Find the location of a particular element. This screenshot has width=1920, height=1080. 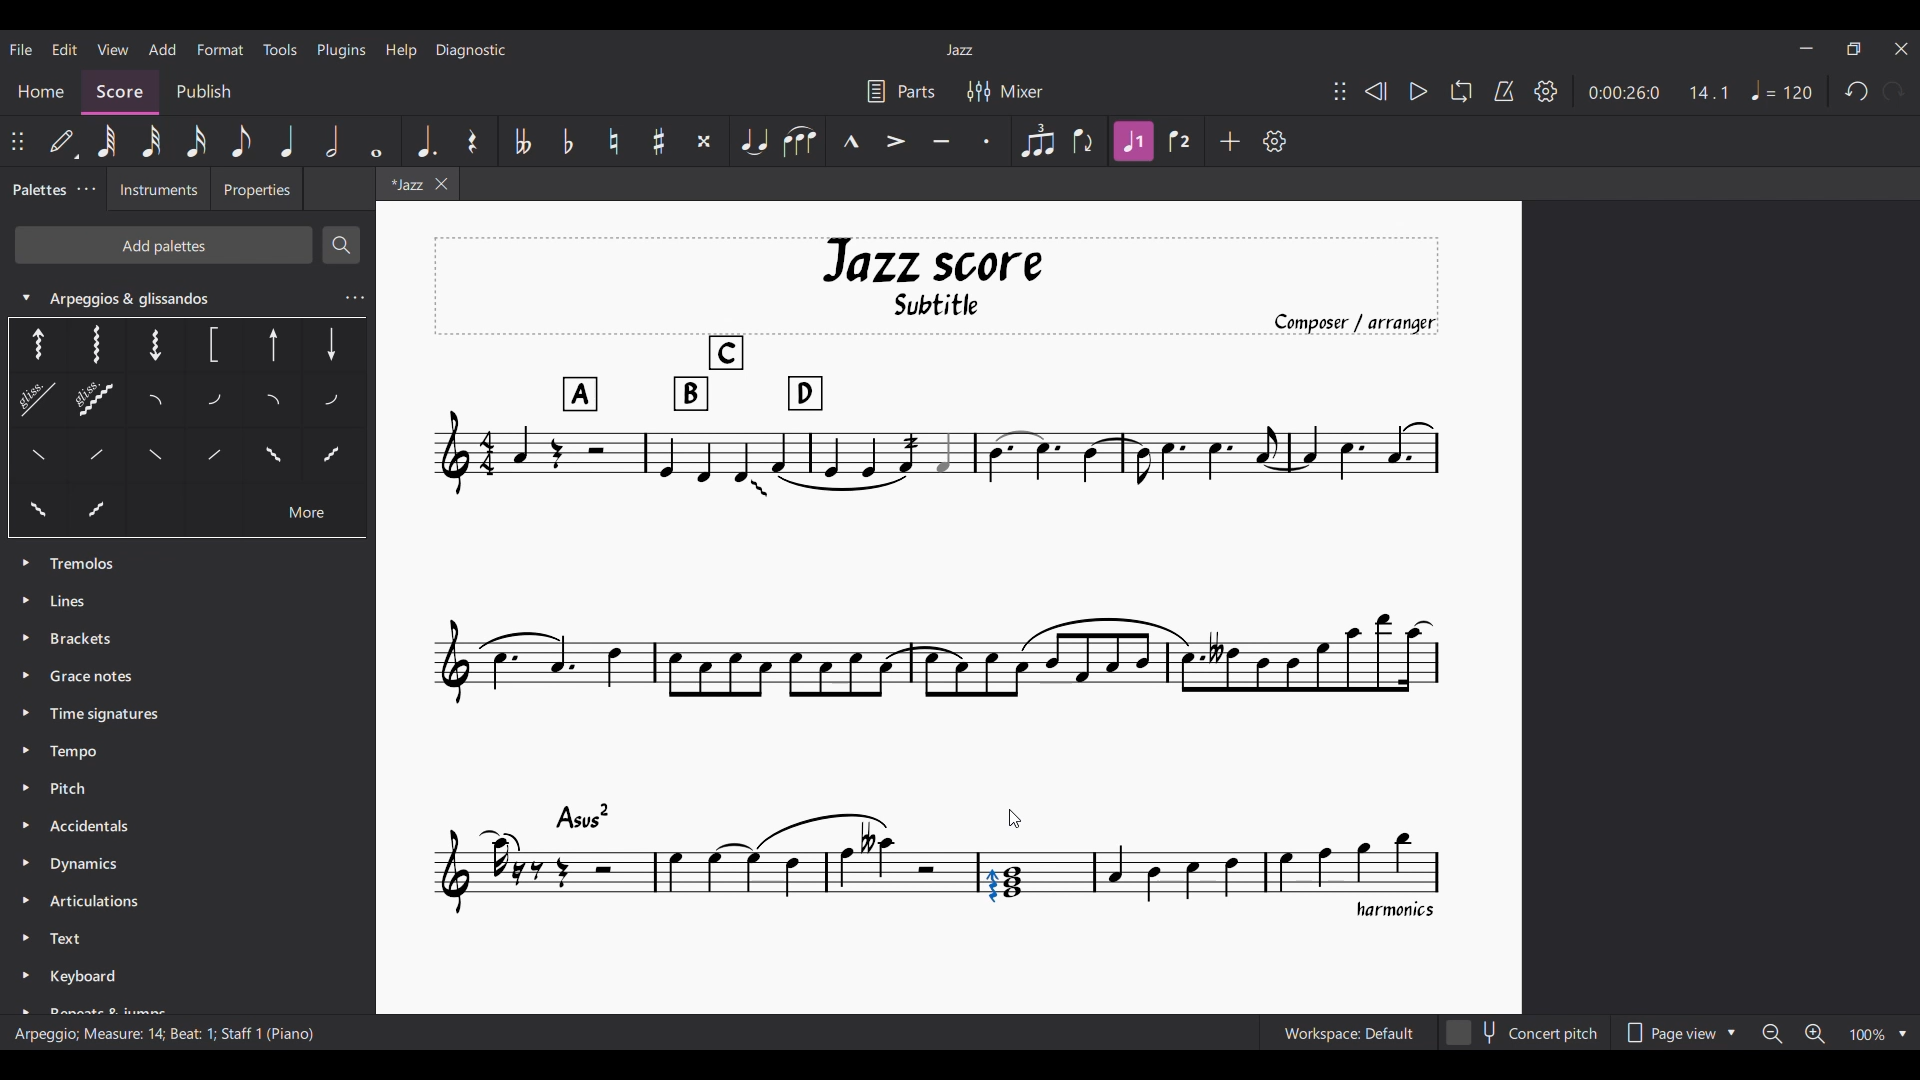

Instruments is located at coordinates (160, 191).